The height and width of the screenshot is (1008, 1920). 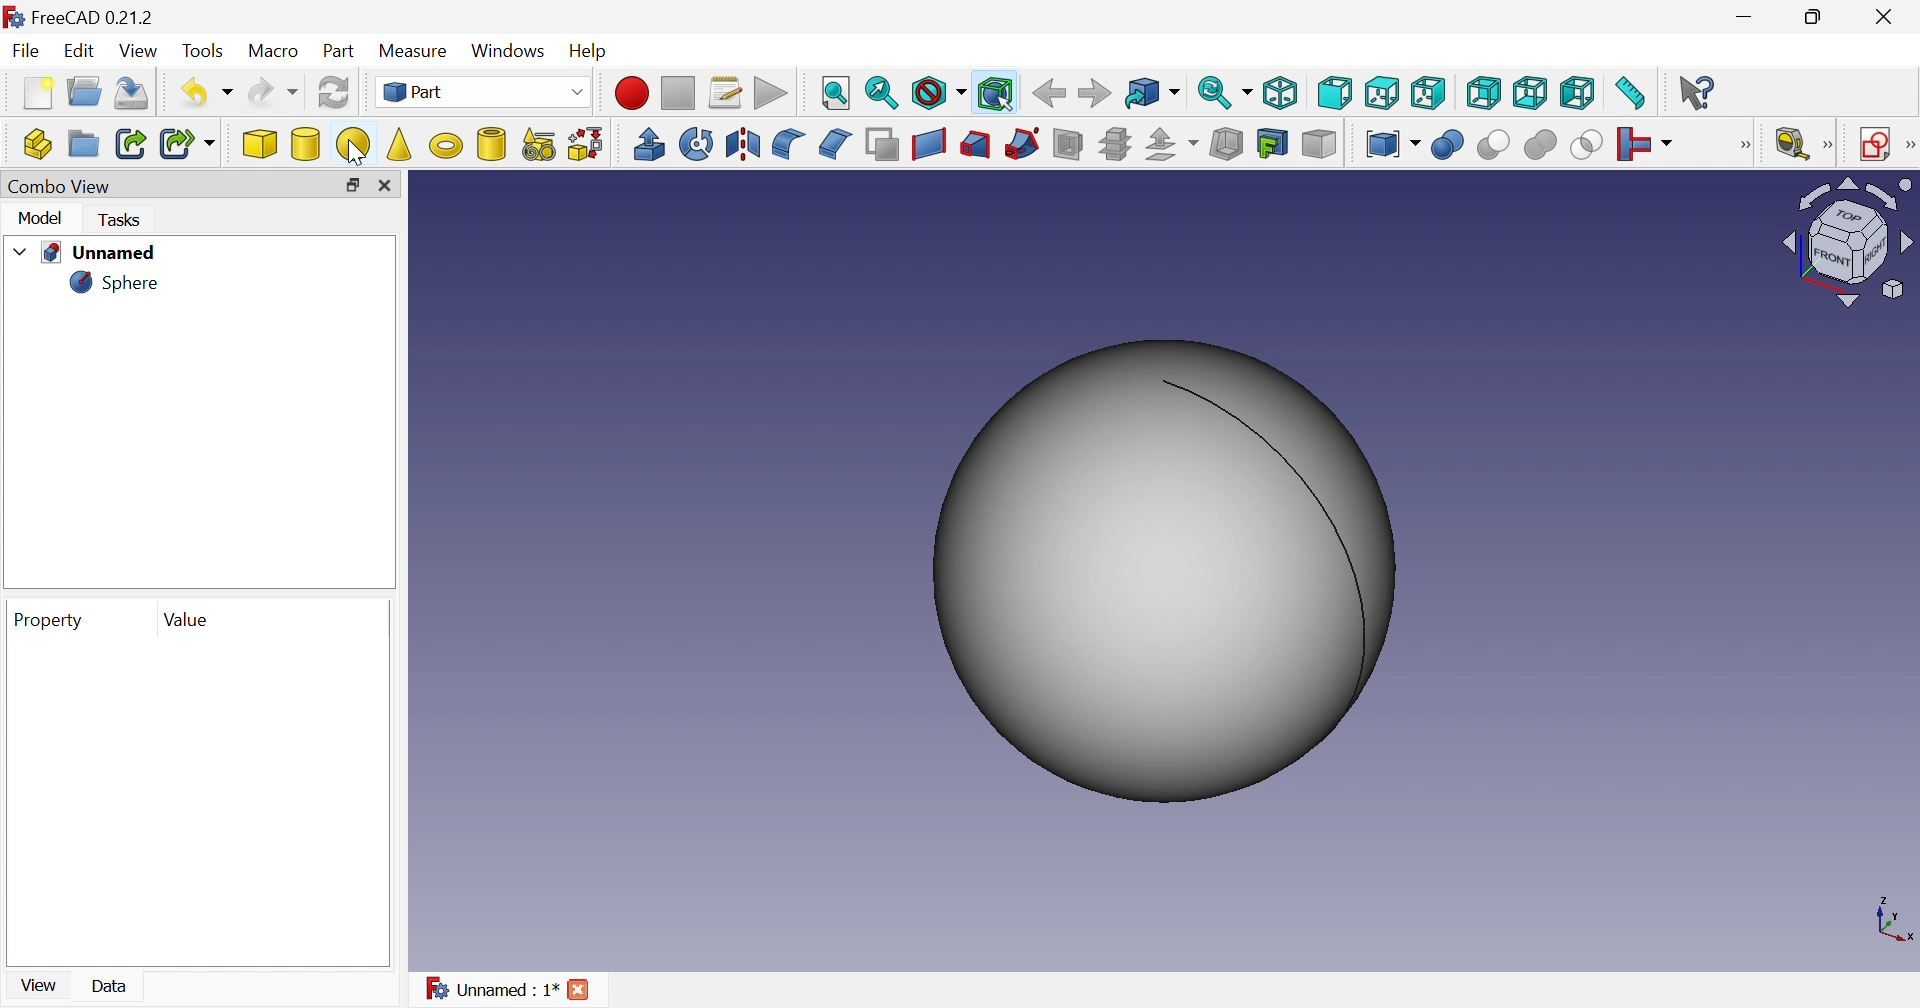 What do you see at coordinates (883, 143) in the screenshot?
I see `Make face from wires` at bounding box center [883, 143].